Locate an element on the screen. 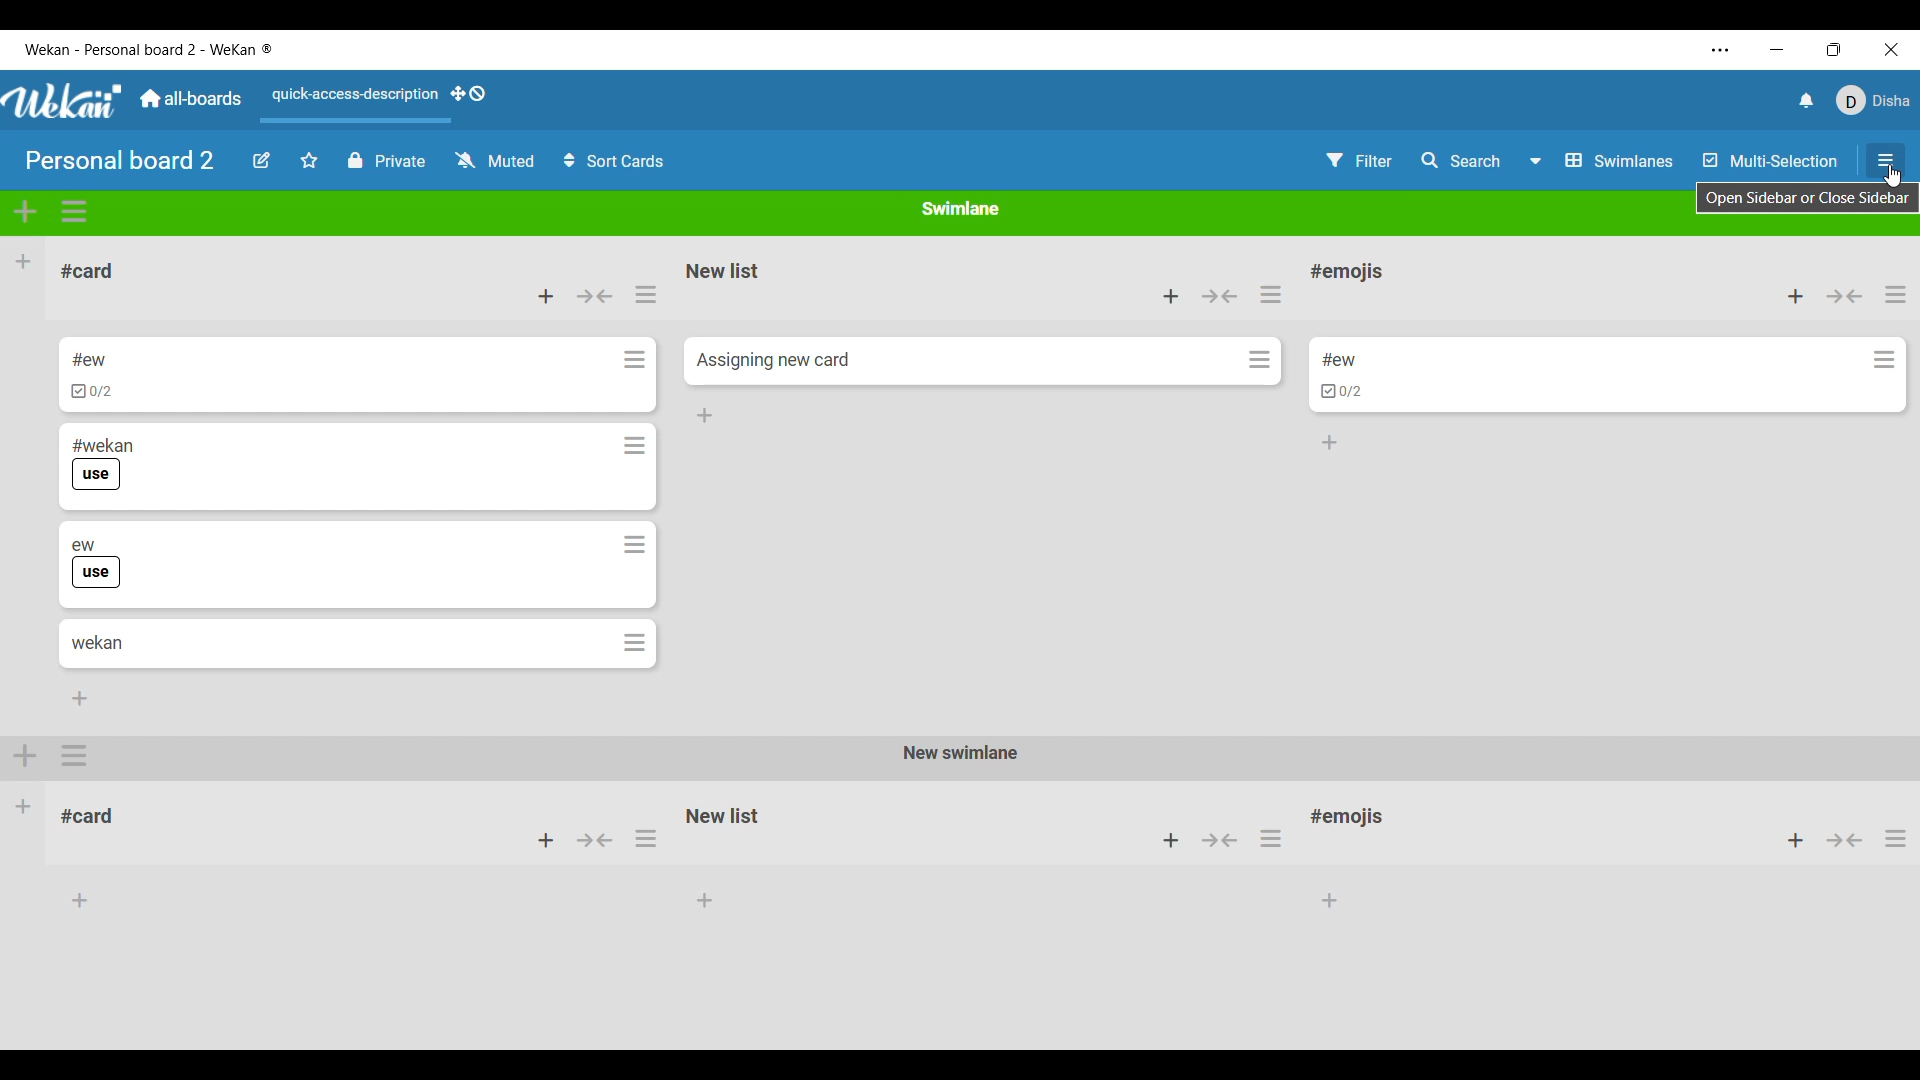 This screenshot has height=1080, width=1920. Card title and label is located at coordinates (95, 563).